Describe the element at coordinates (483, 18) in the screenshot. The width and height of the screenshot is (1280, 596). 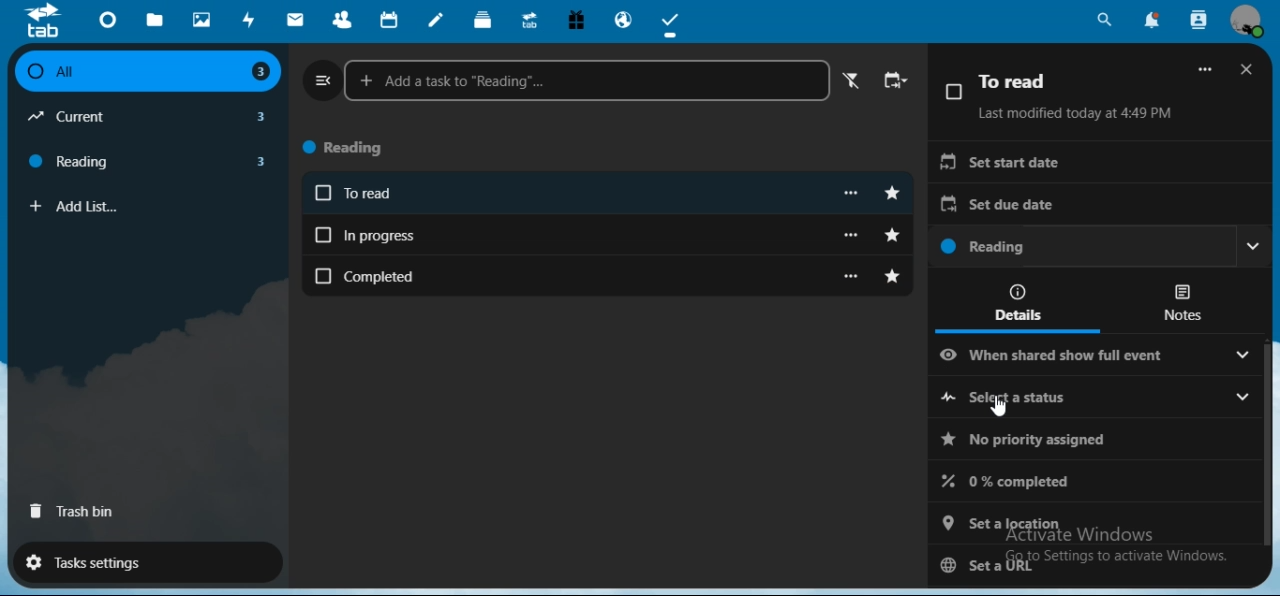
I see `deck` at that location.